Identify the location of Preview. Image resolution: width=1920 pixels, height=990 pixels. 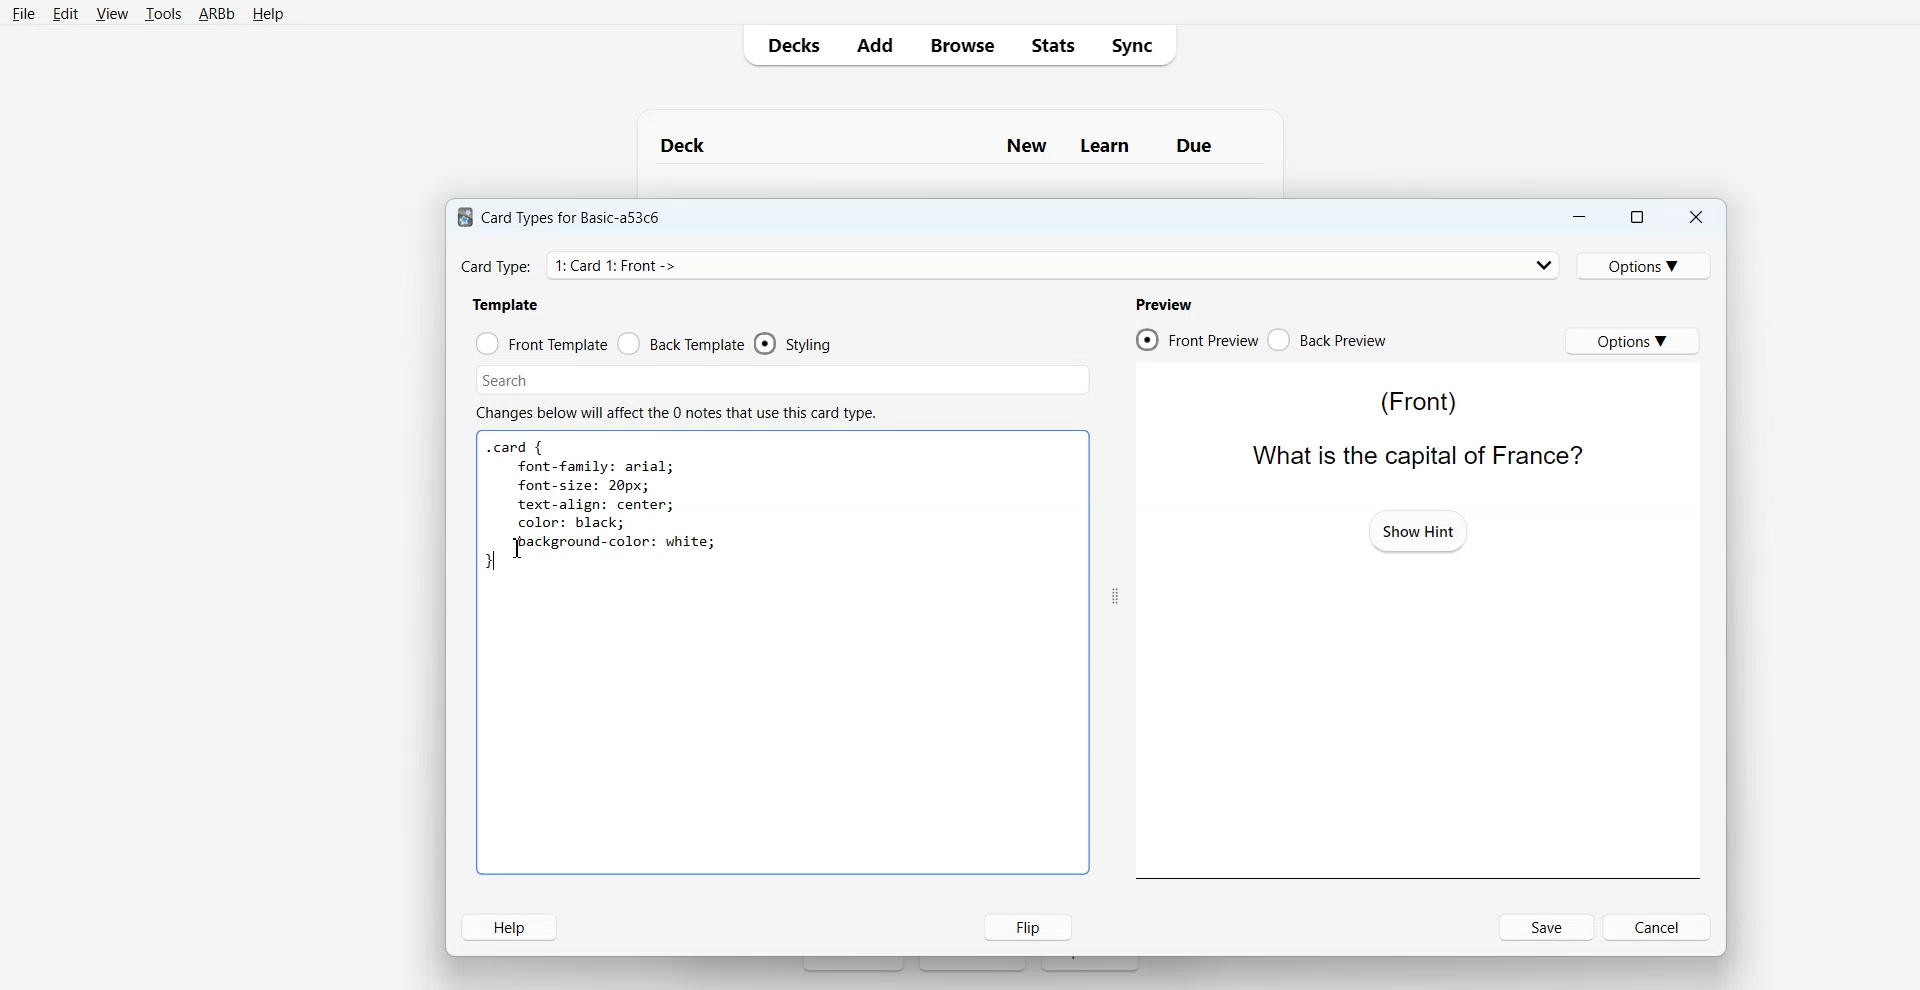
(1163, 304).